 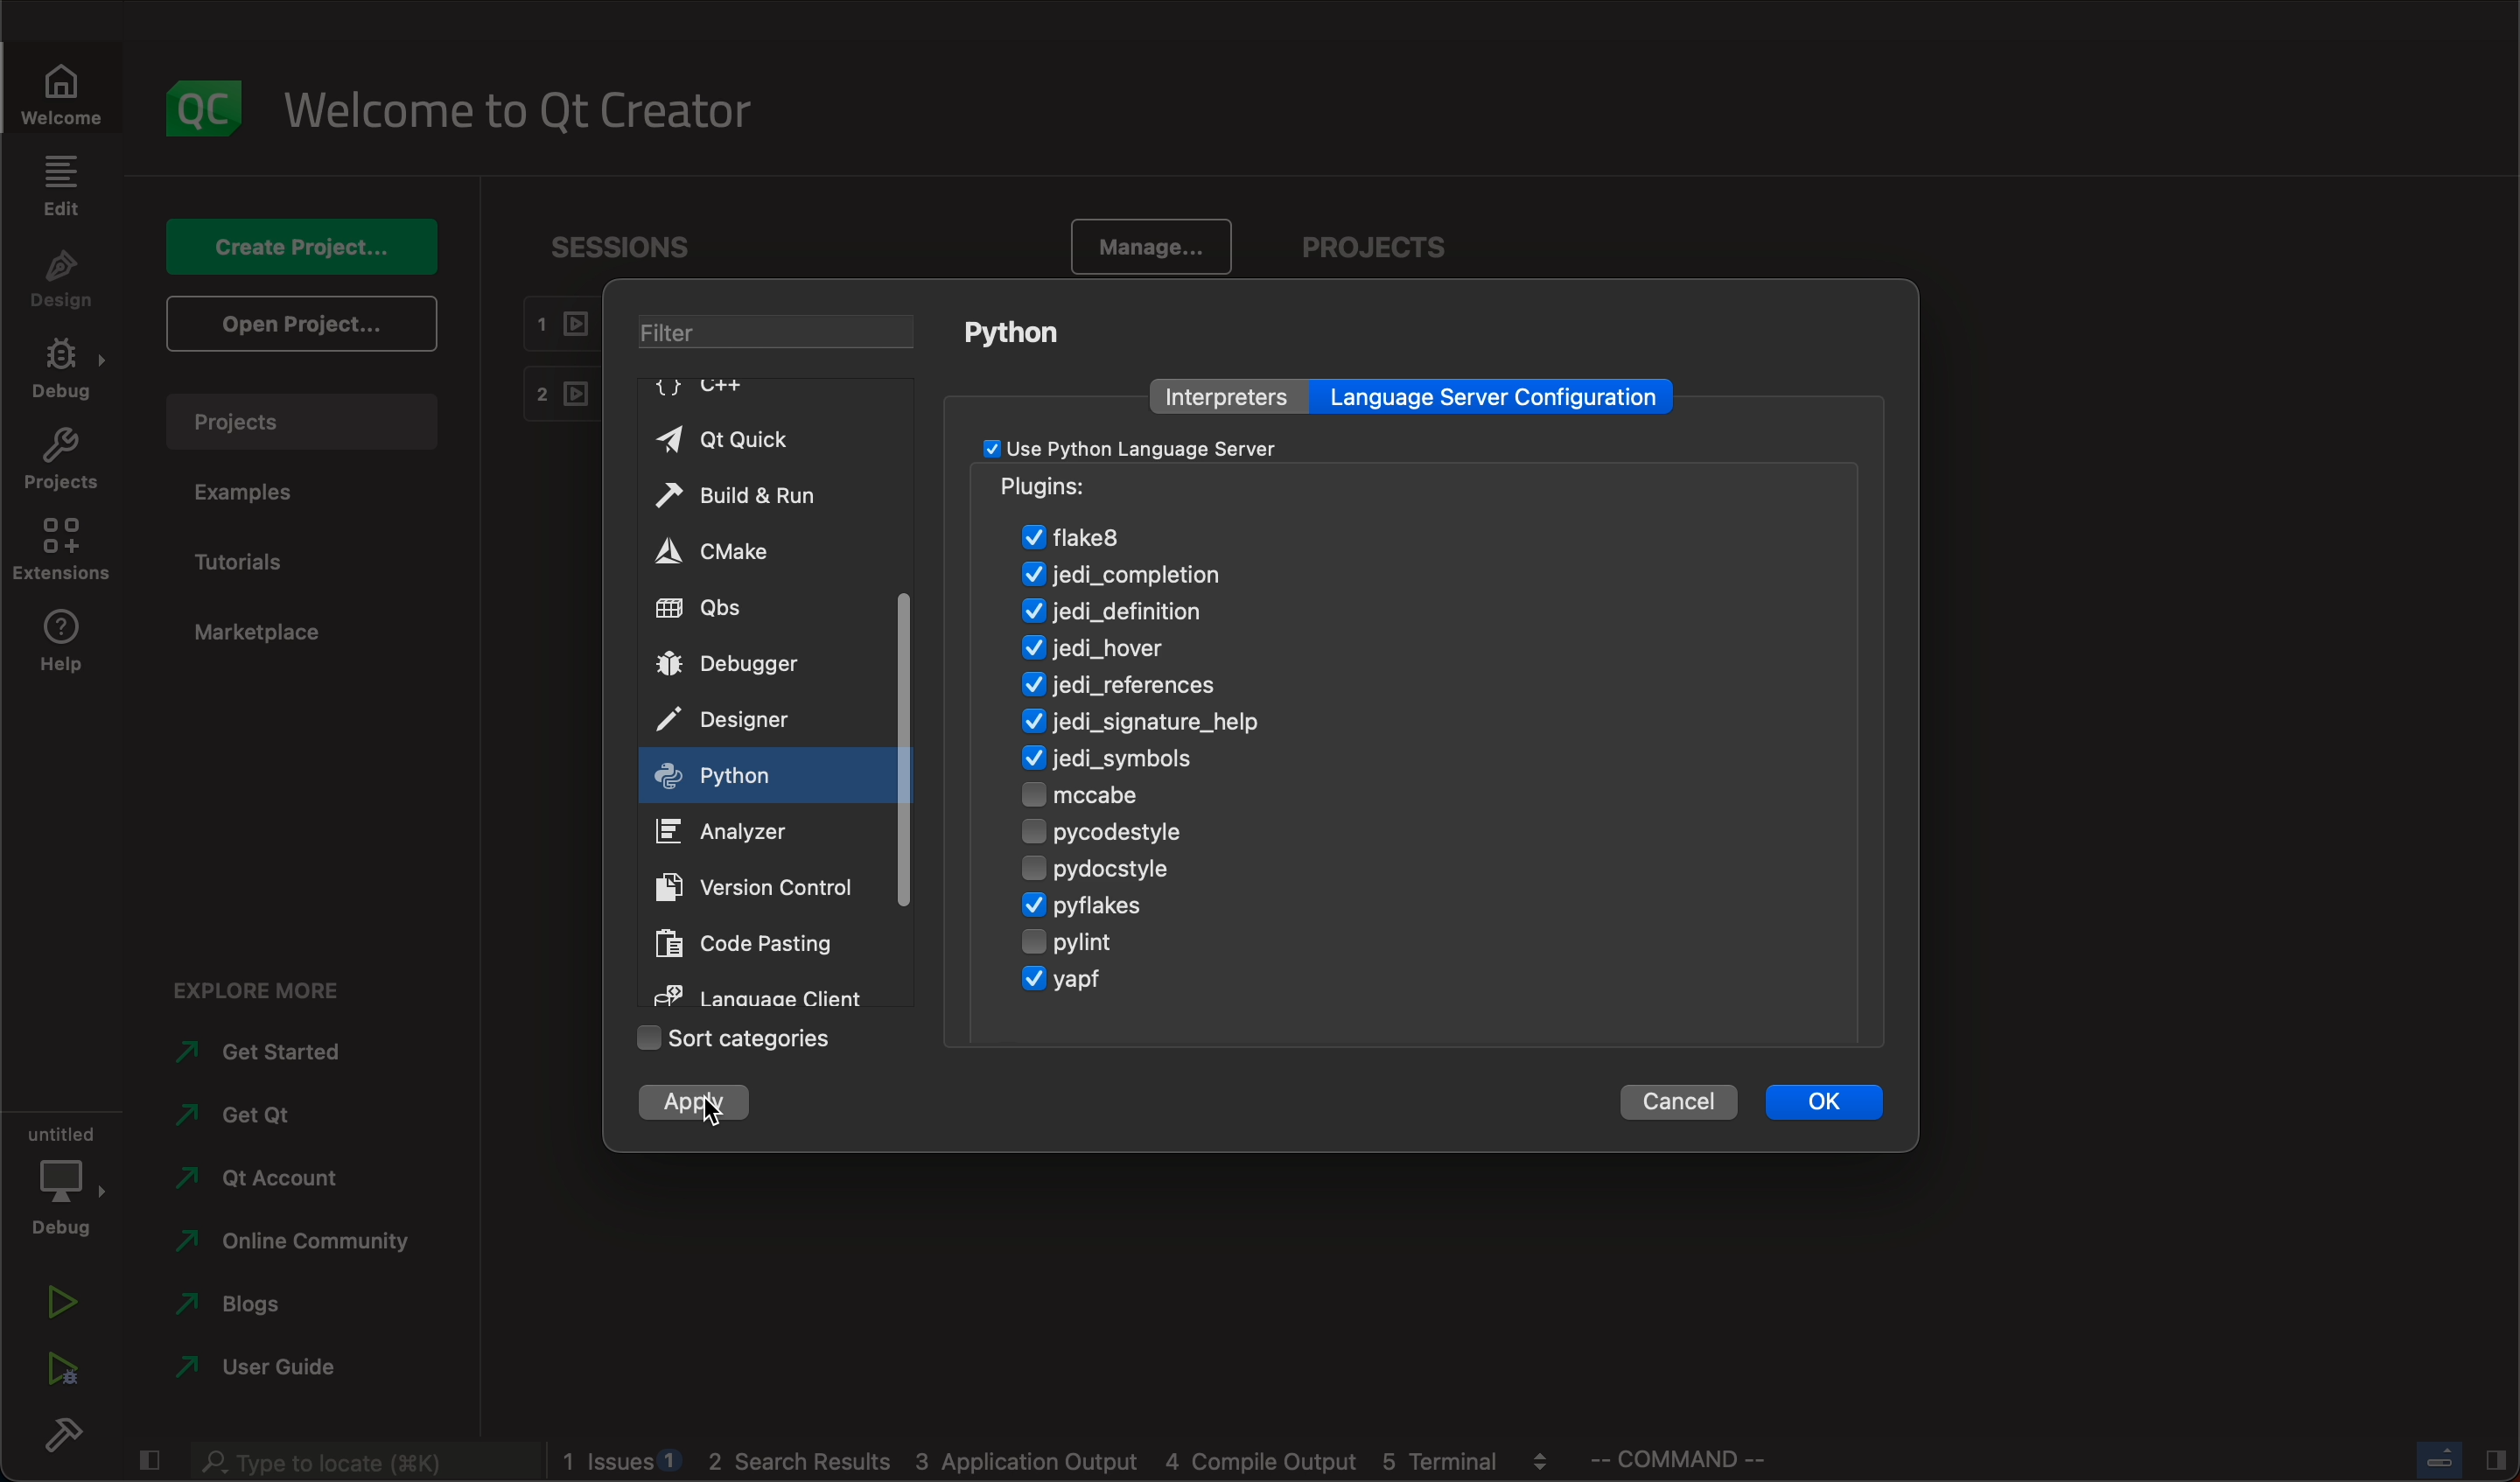 I want to click on mccabe, so click(x=1132, y=795).